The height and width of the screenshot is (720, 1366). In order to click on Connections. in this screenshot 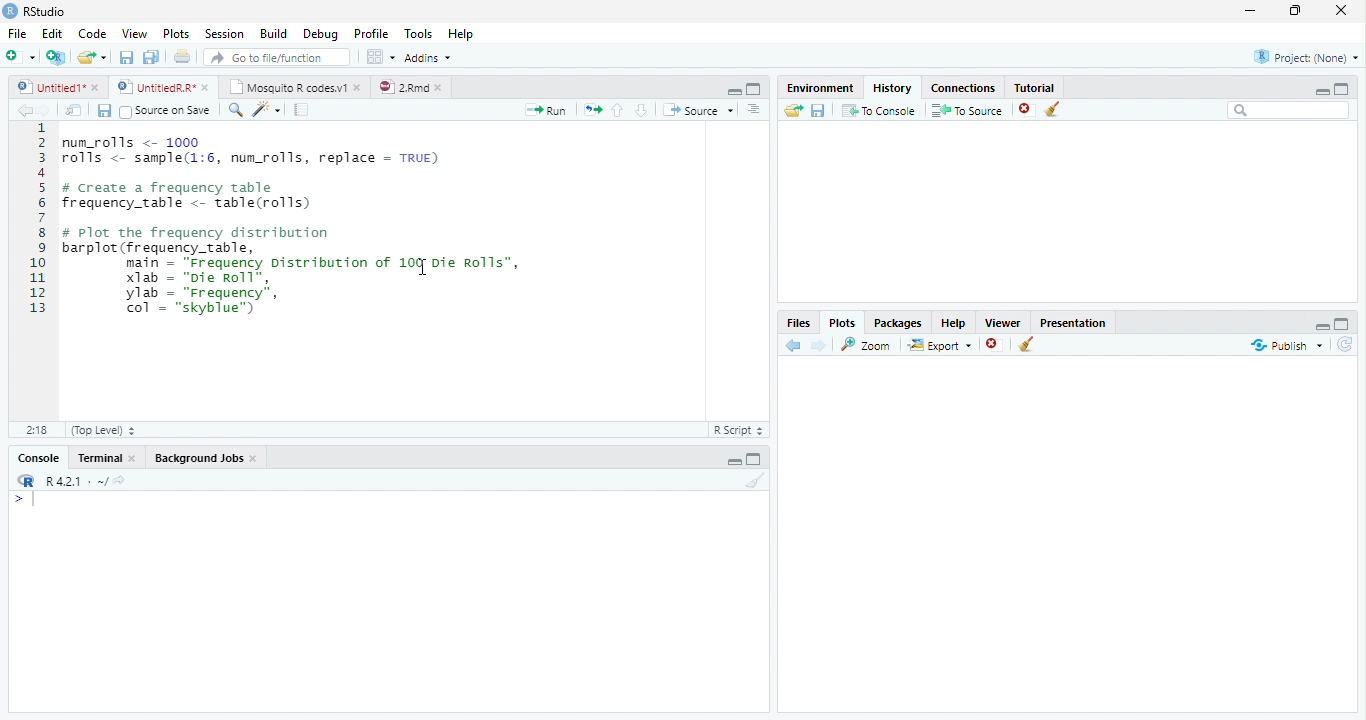, I will do `click(963, 87)`.